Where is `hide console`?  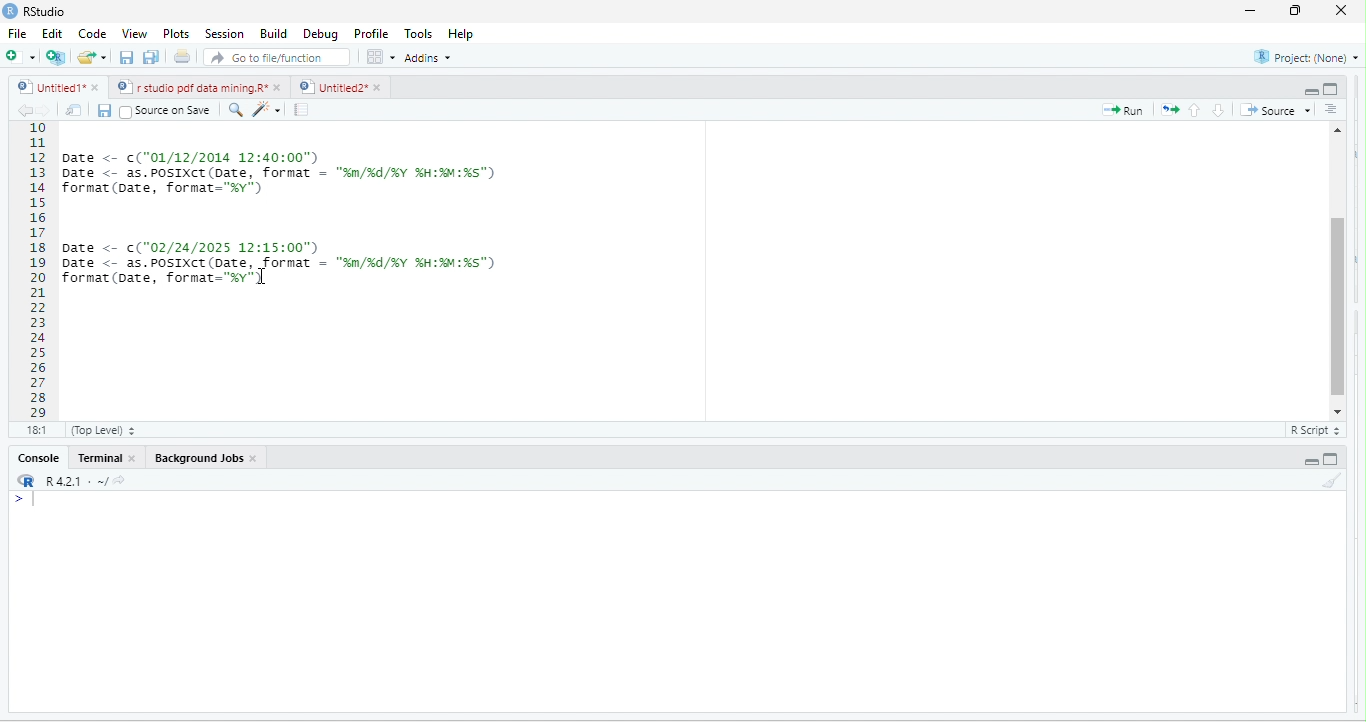
hide console is located at coordinates (1334, 89).